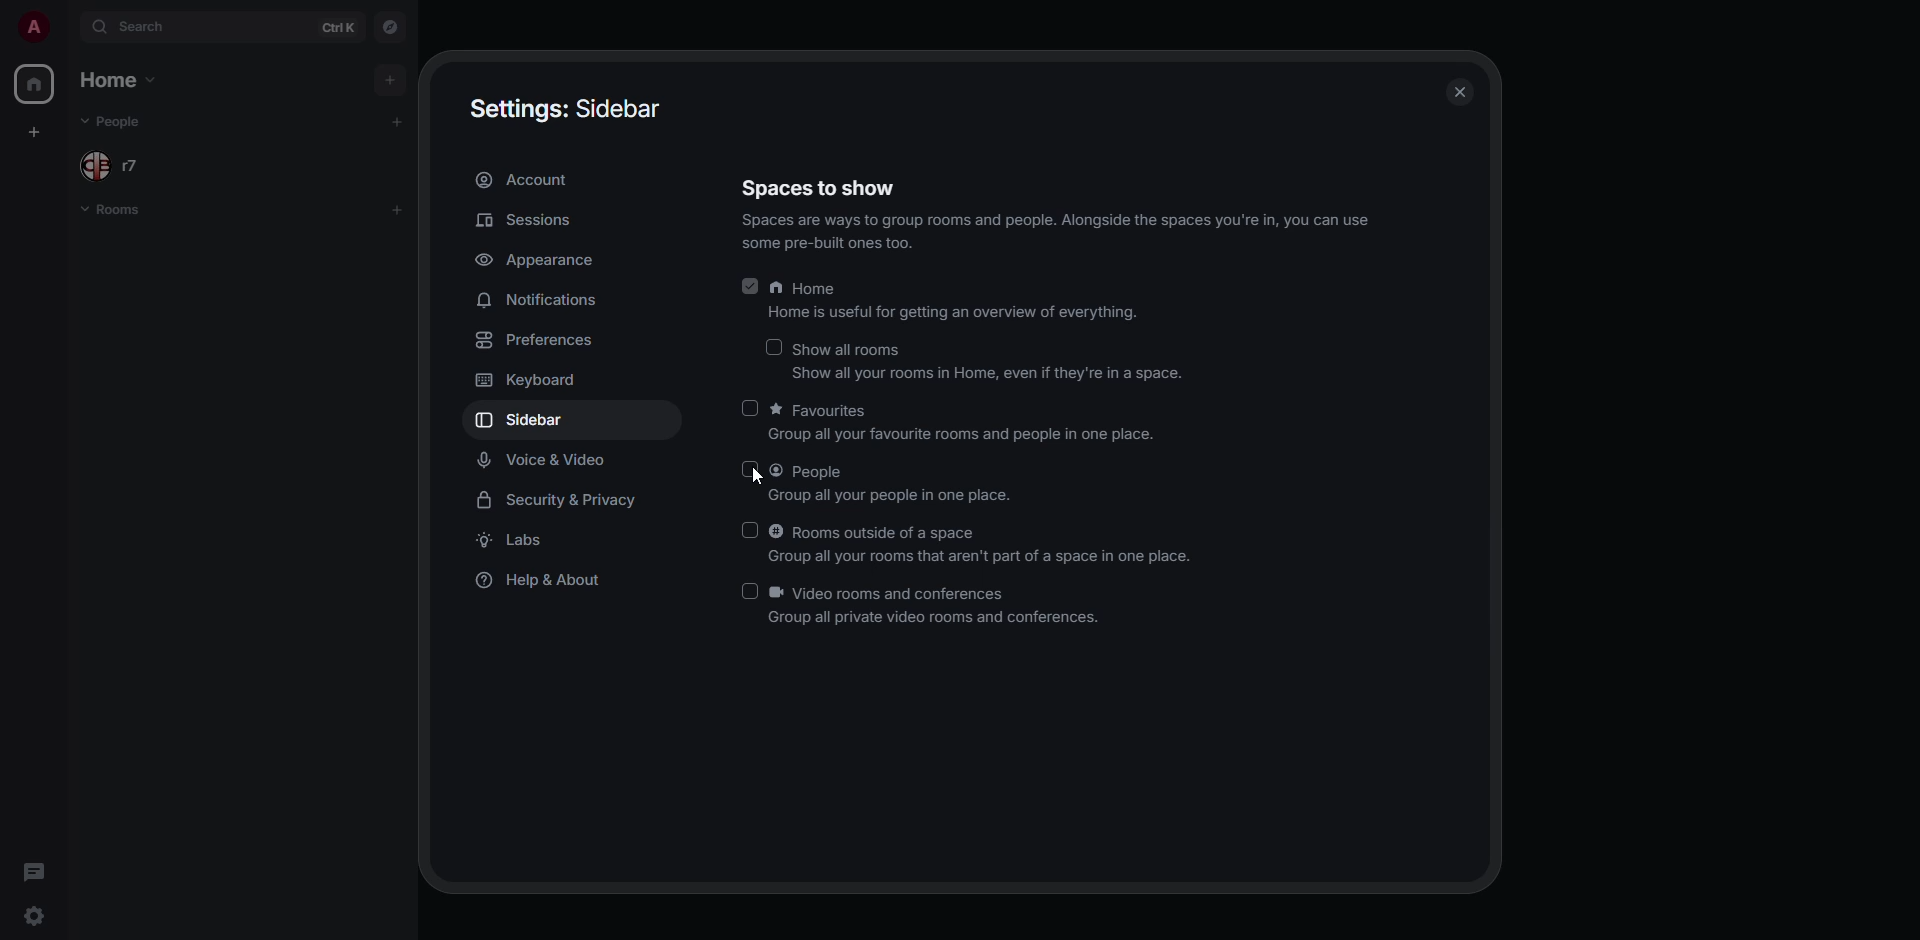 The height and width of the screenshot is (940, 1920). Describe the element at coordinates (961, 302) in the screenshot. I see `home` at that location.